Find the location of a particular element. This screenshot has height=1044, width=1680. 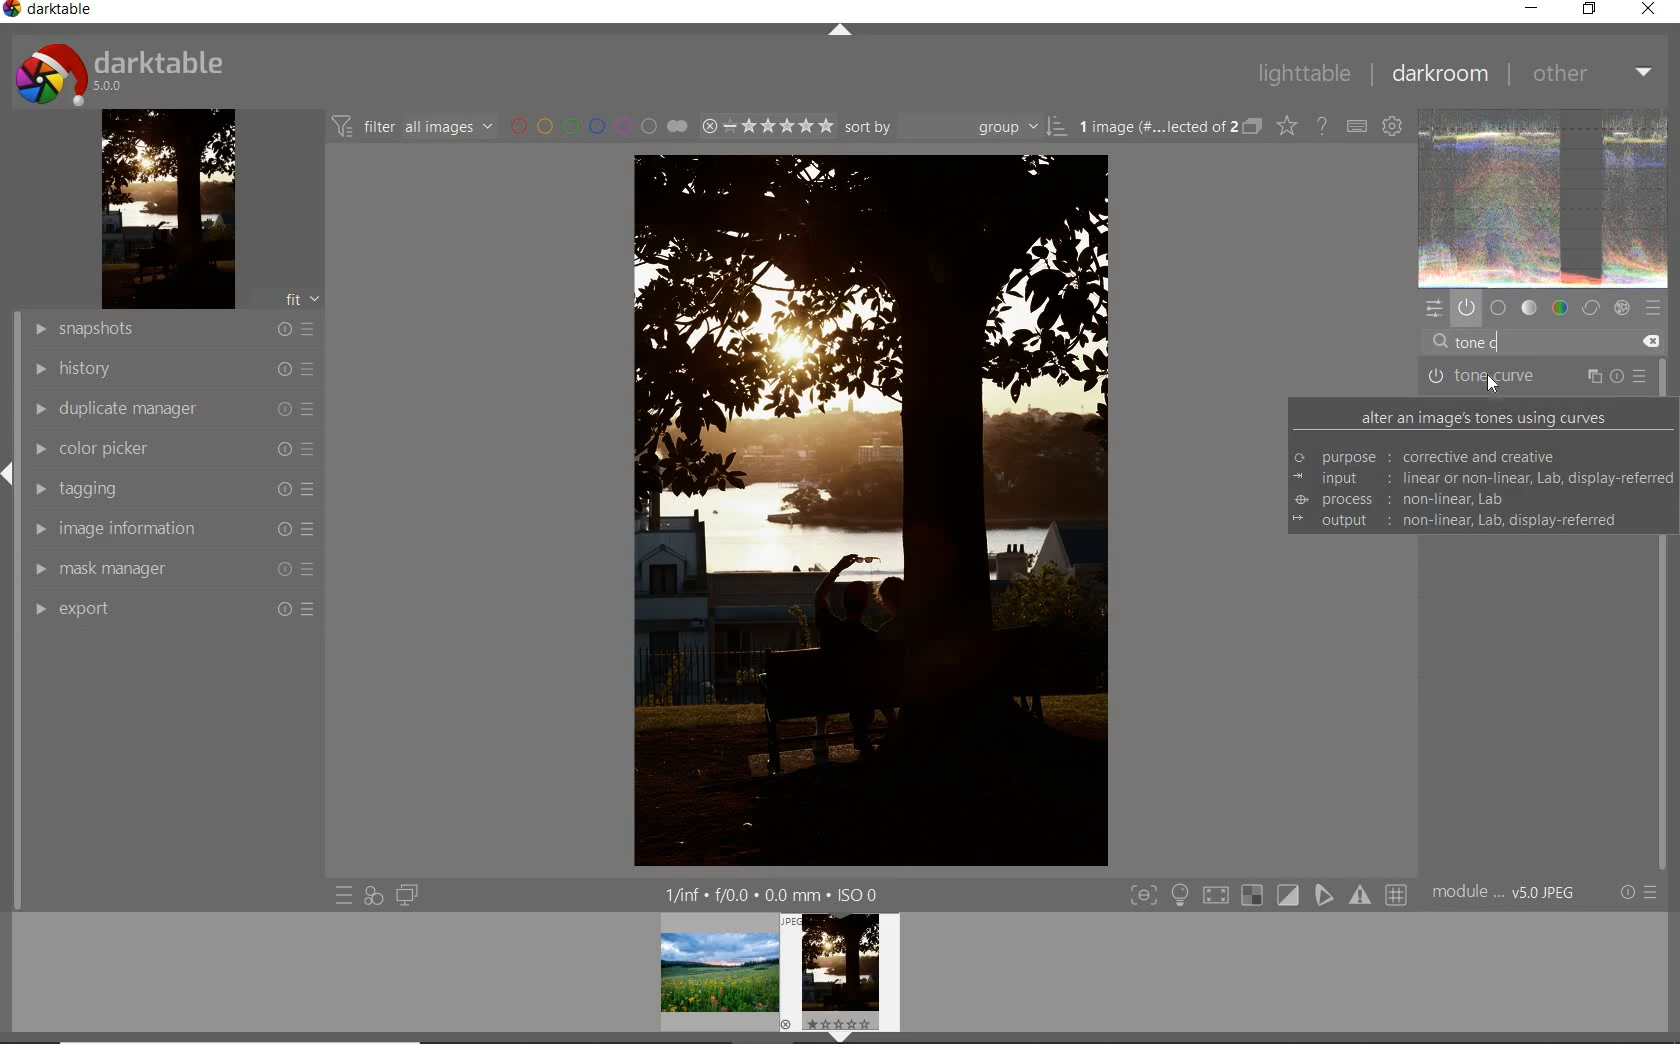

tone is located at coordinates (1530, 306).